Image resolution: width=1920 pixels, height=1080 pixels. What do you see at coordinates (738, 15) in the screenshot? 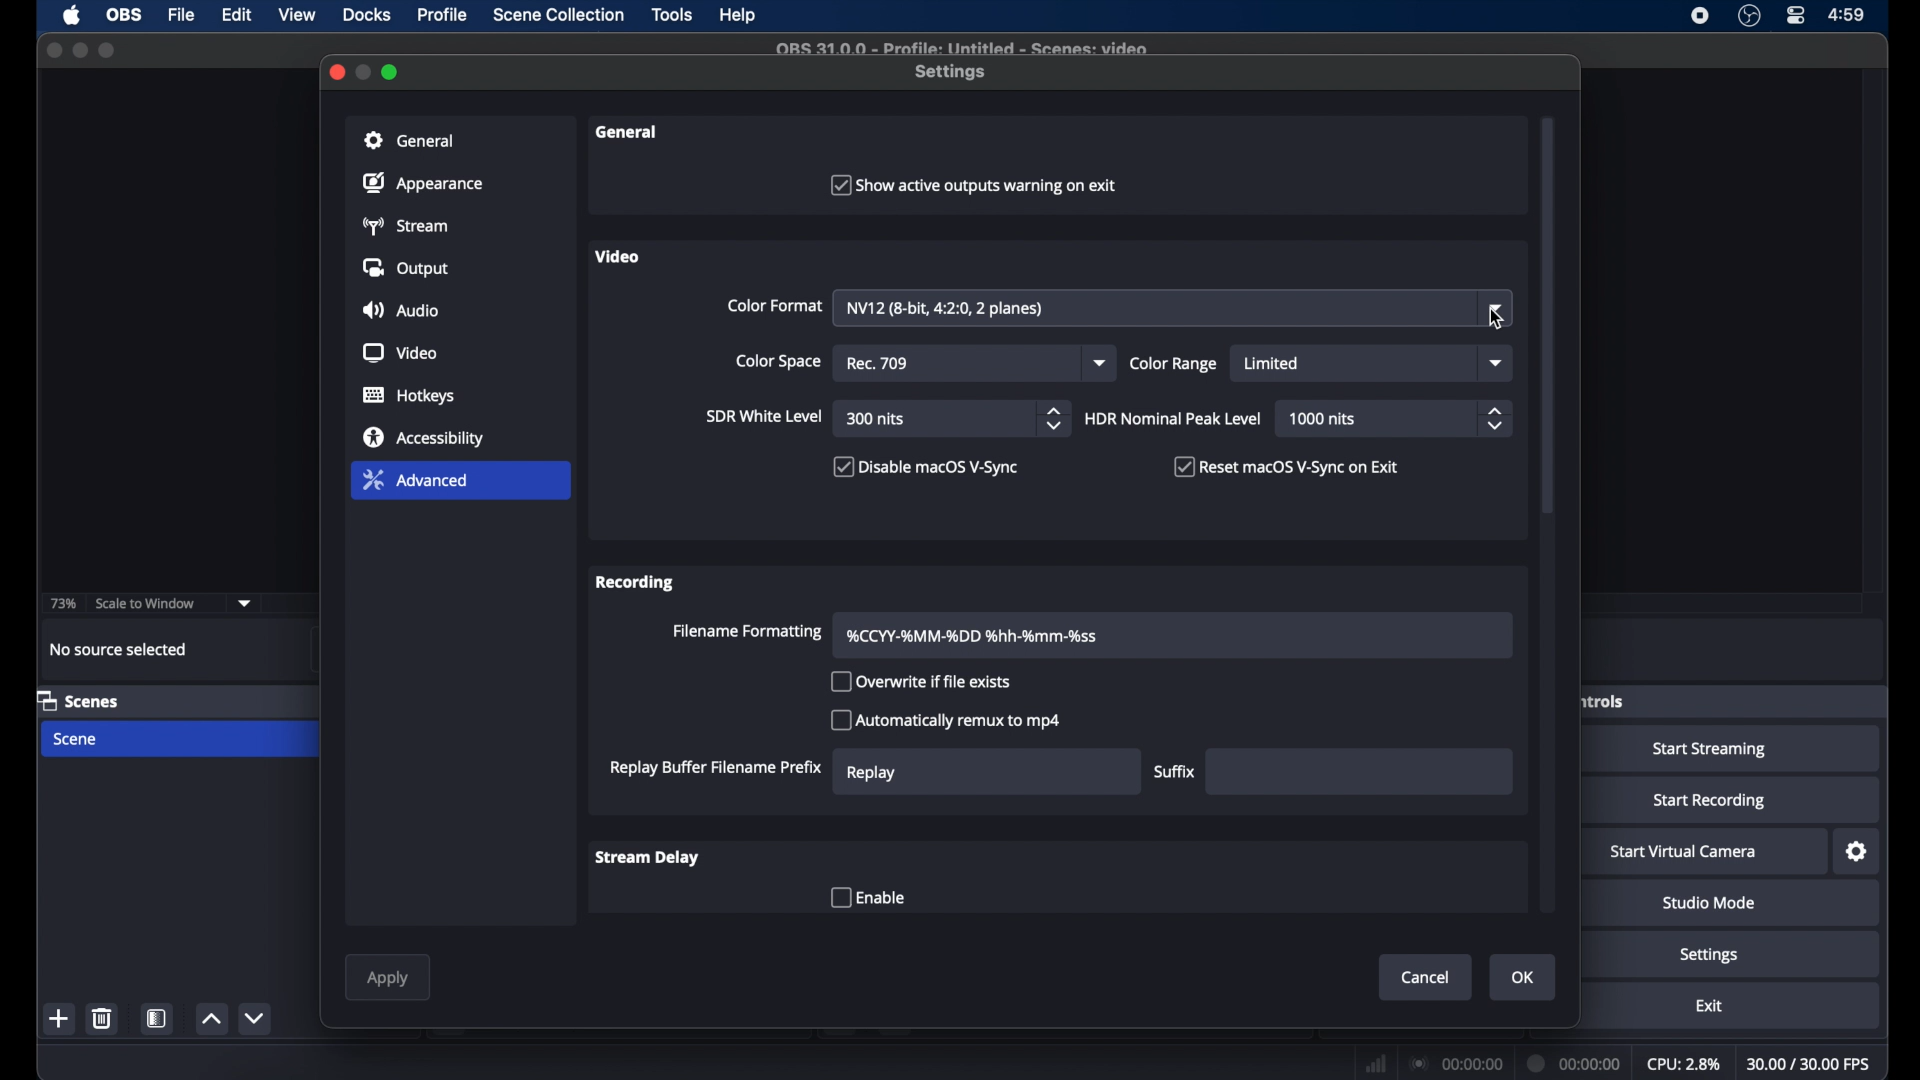
I see `help` at bounding box center [738, 15].